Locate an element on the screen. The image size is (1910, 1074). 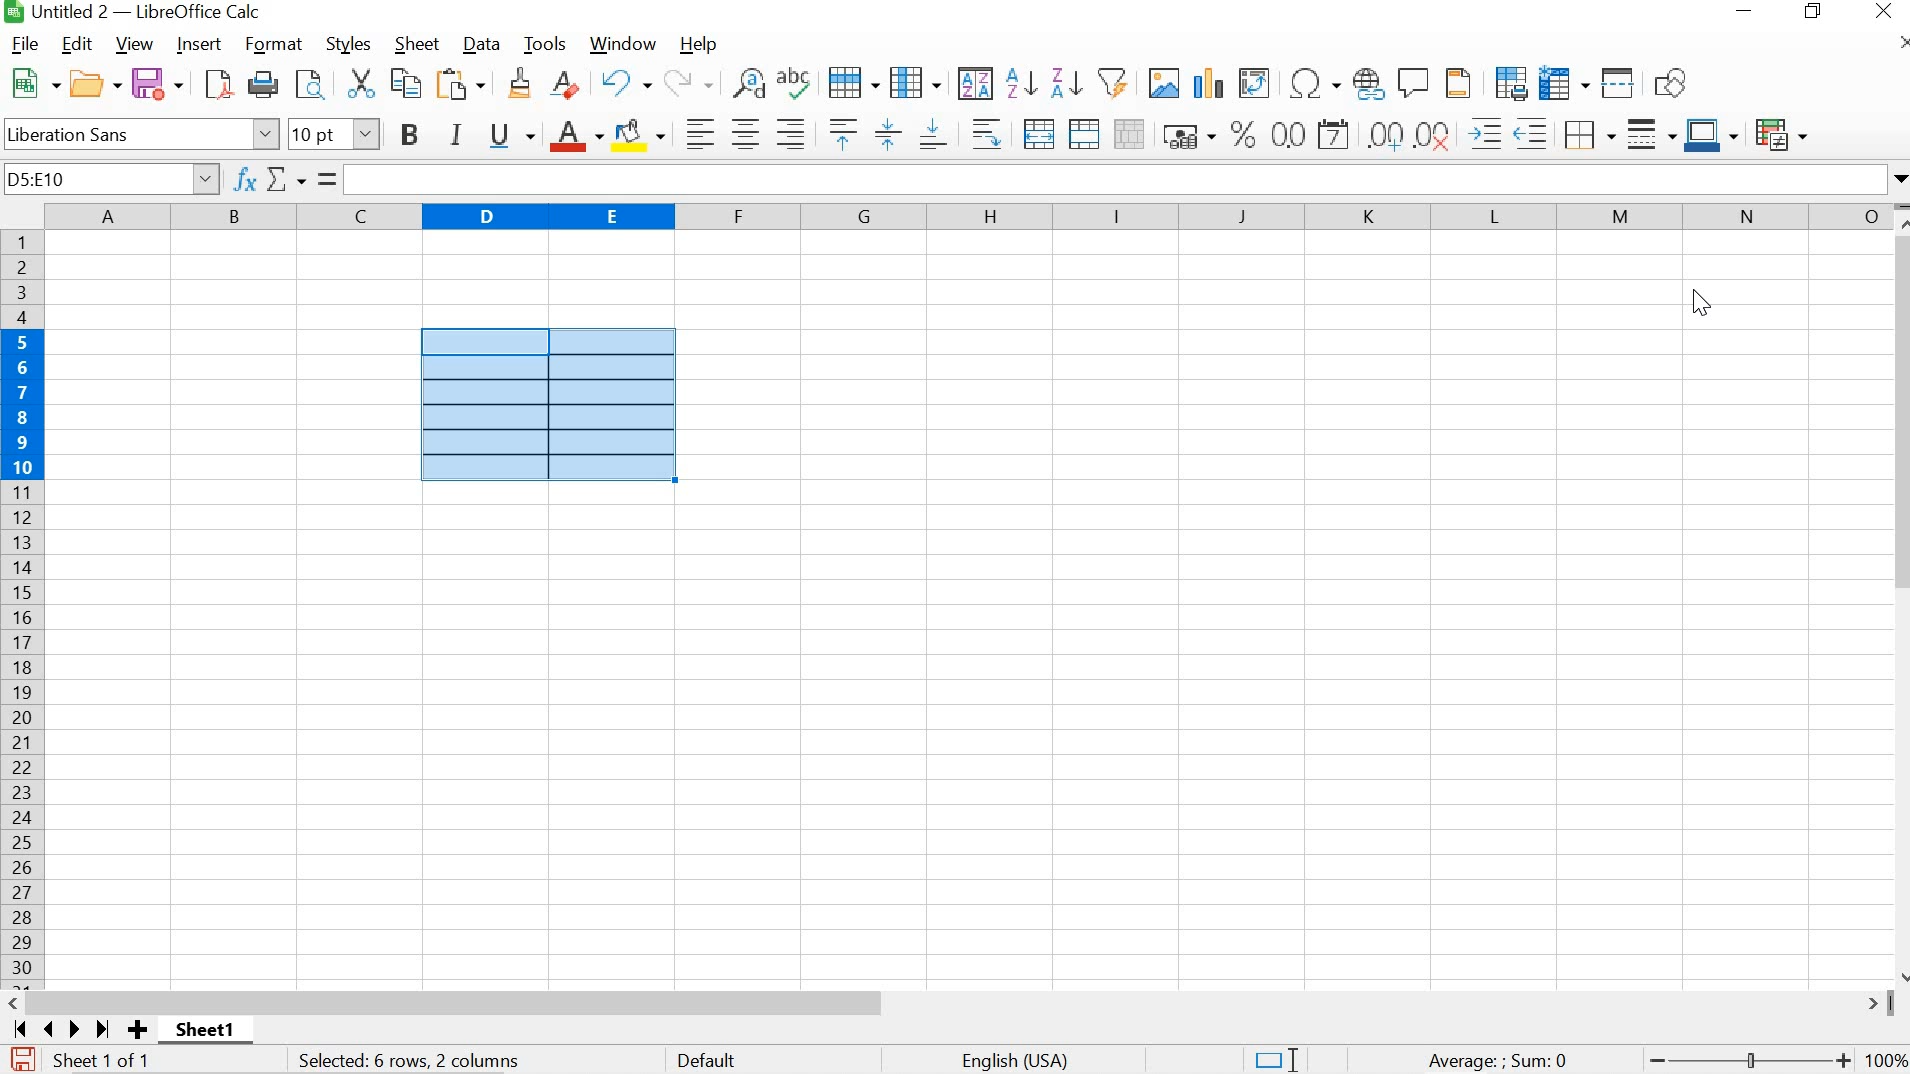
FORMAT AS PERCENT is located at coordinates (1242, 135).